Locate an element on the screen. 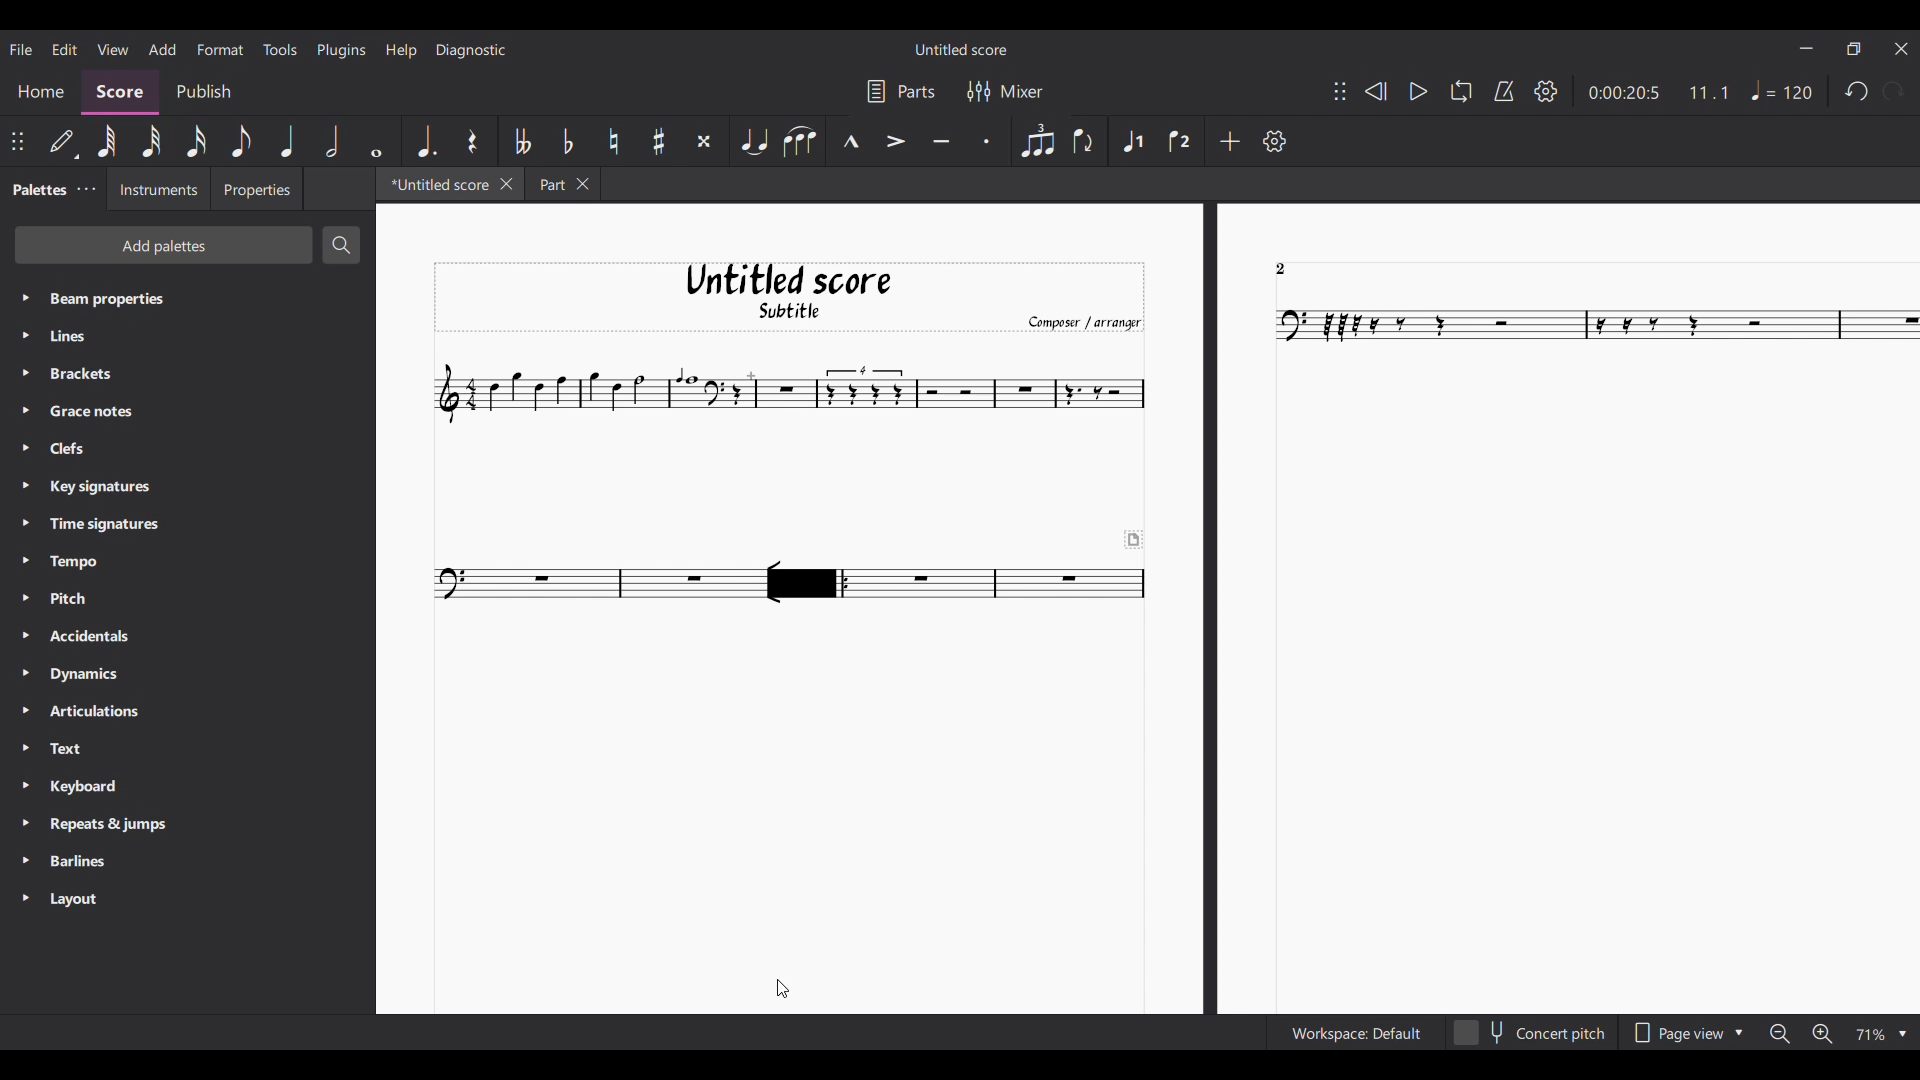 The image size is (1920, 1080). Quarter note is located at coordinates (288, 141).